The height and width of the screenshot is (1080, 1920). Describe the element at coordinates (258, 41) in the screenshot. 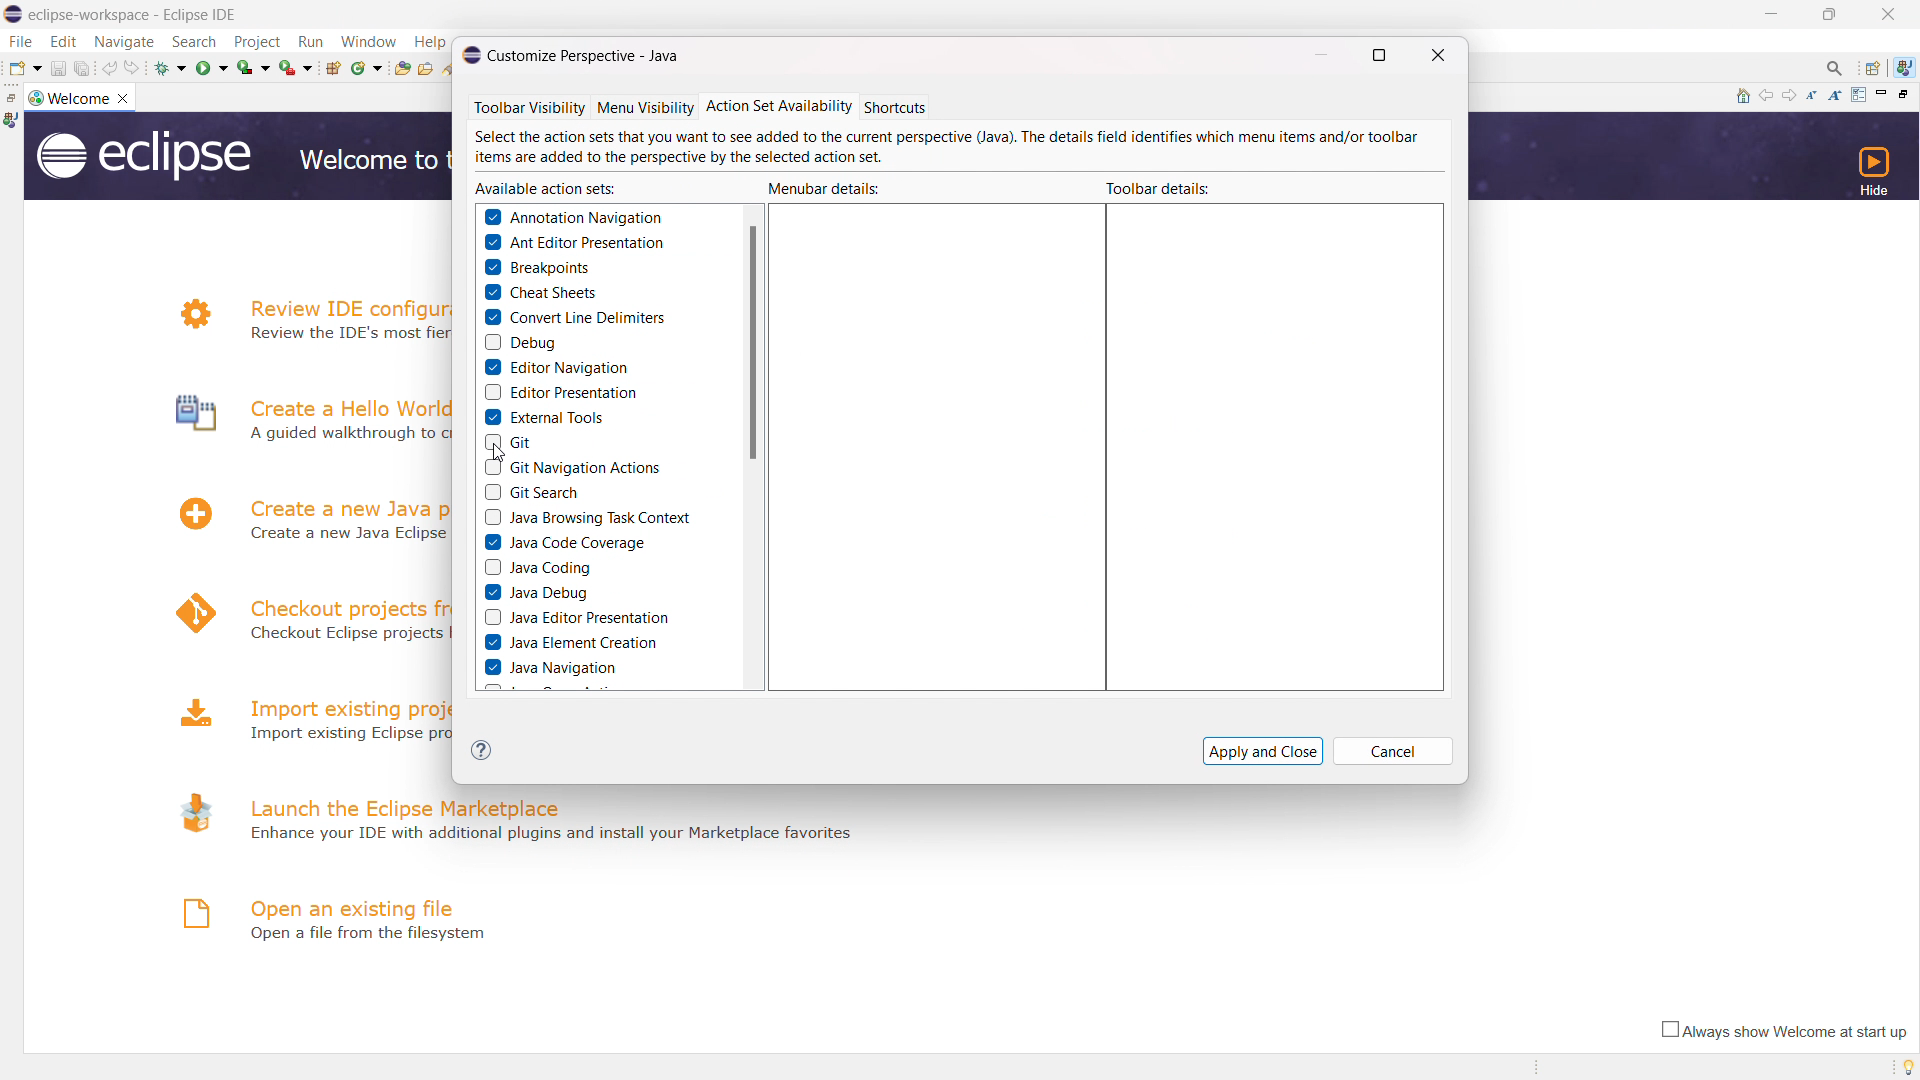

I see `project` at that location.